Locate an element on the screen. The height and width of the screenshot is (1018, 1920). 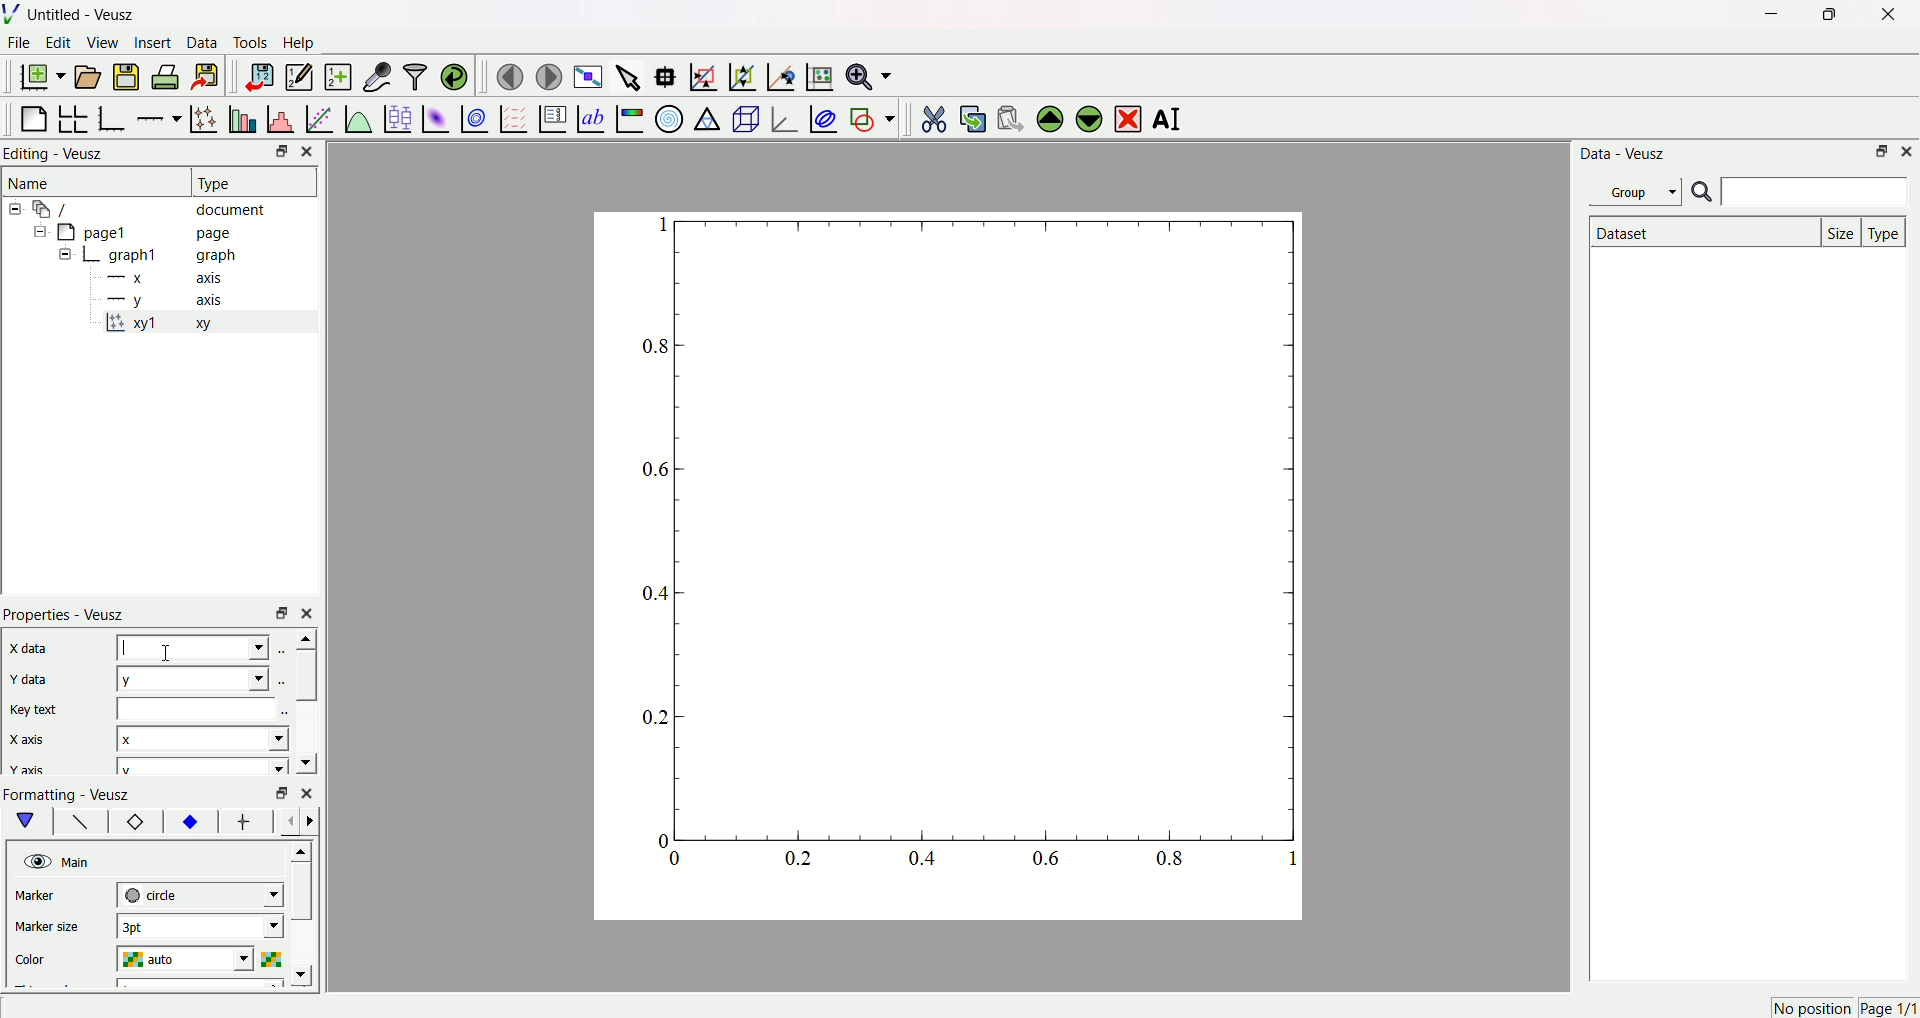
move down is located at coordinates (306, 975).